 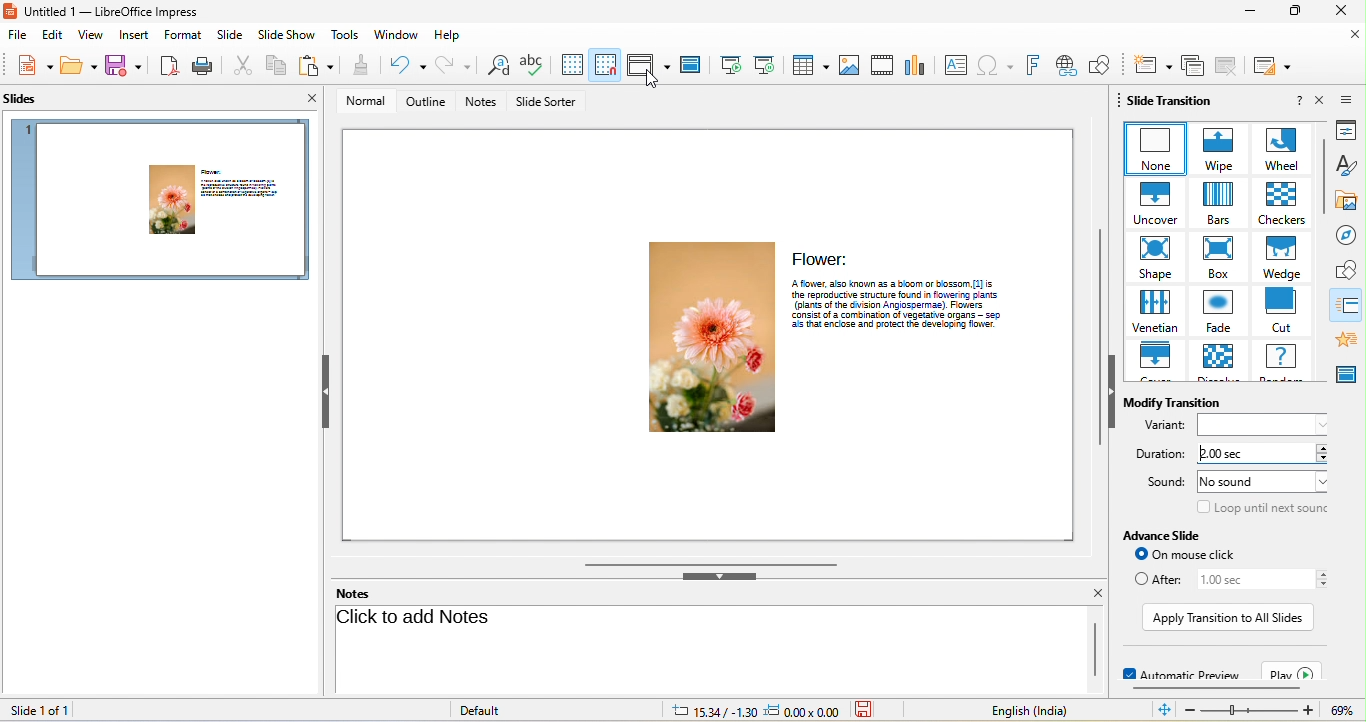 I want to click on master slide, so click(x=692, y=65).